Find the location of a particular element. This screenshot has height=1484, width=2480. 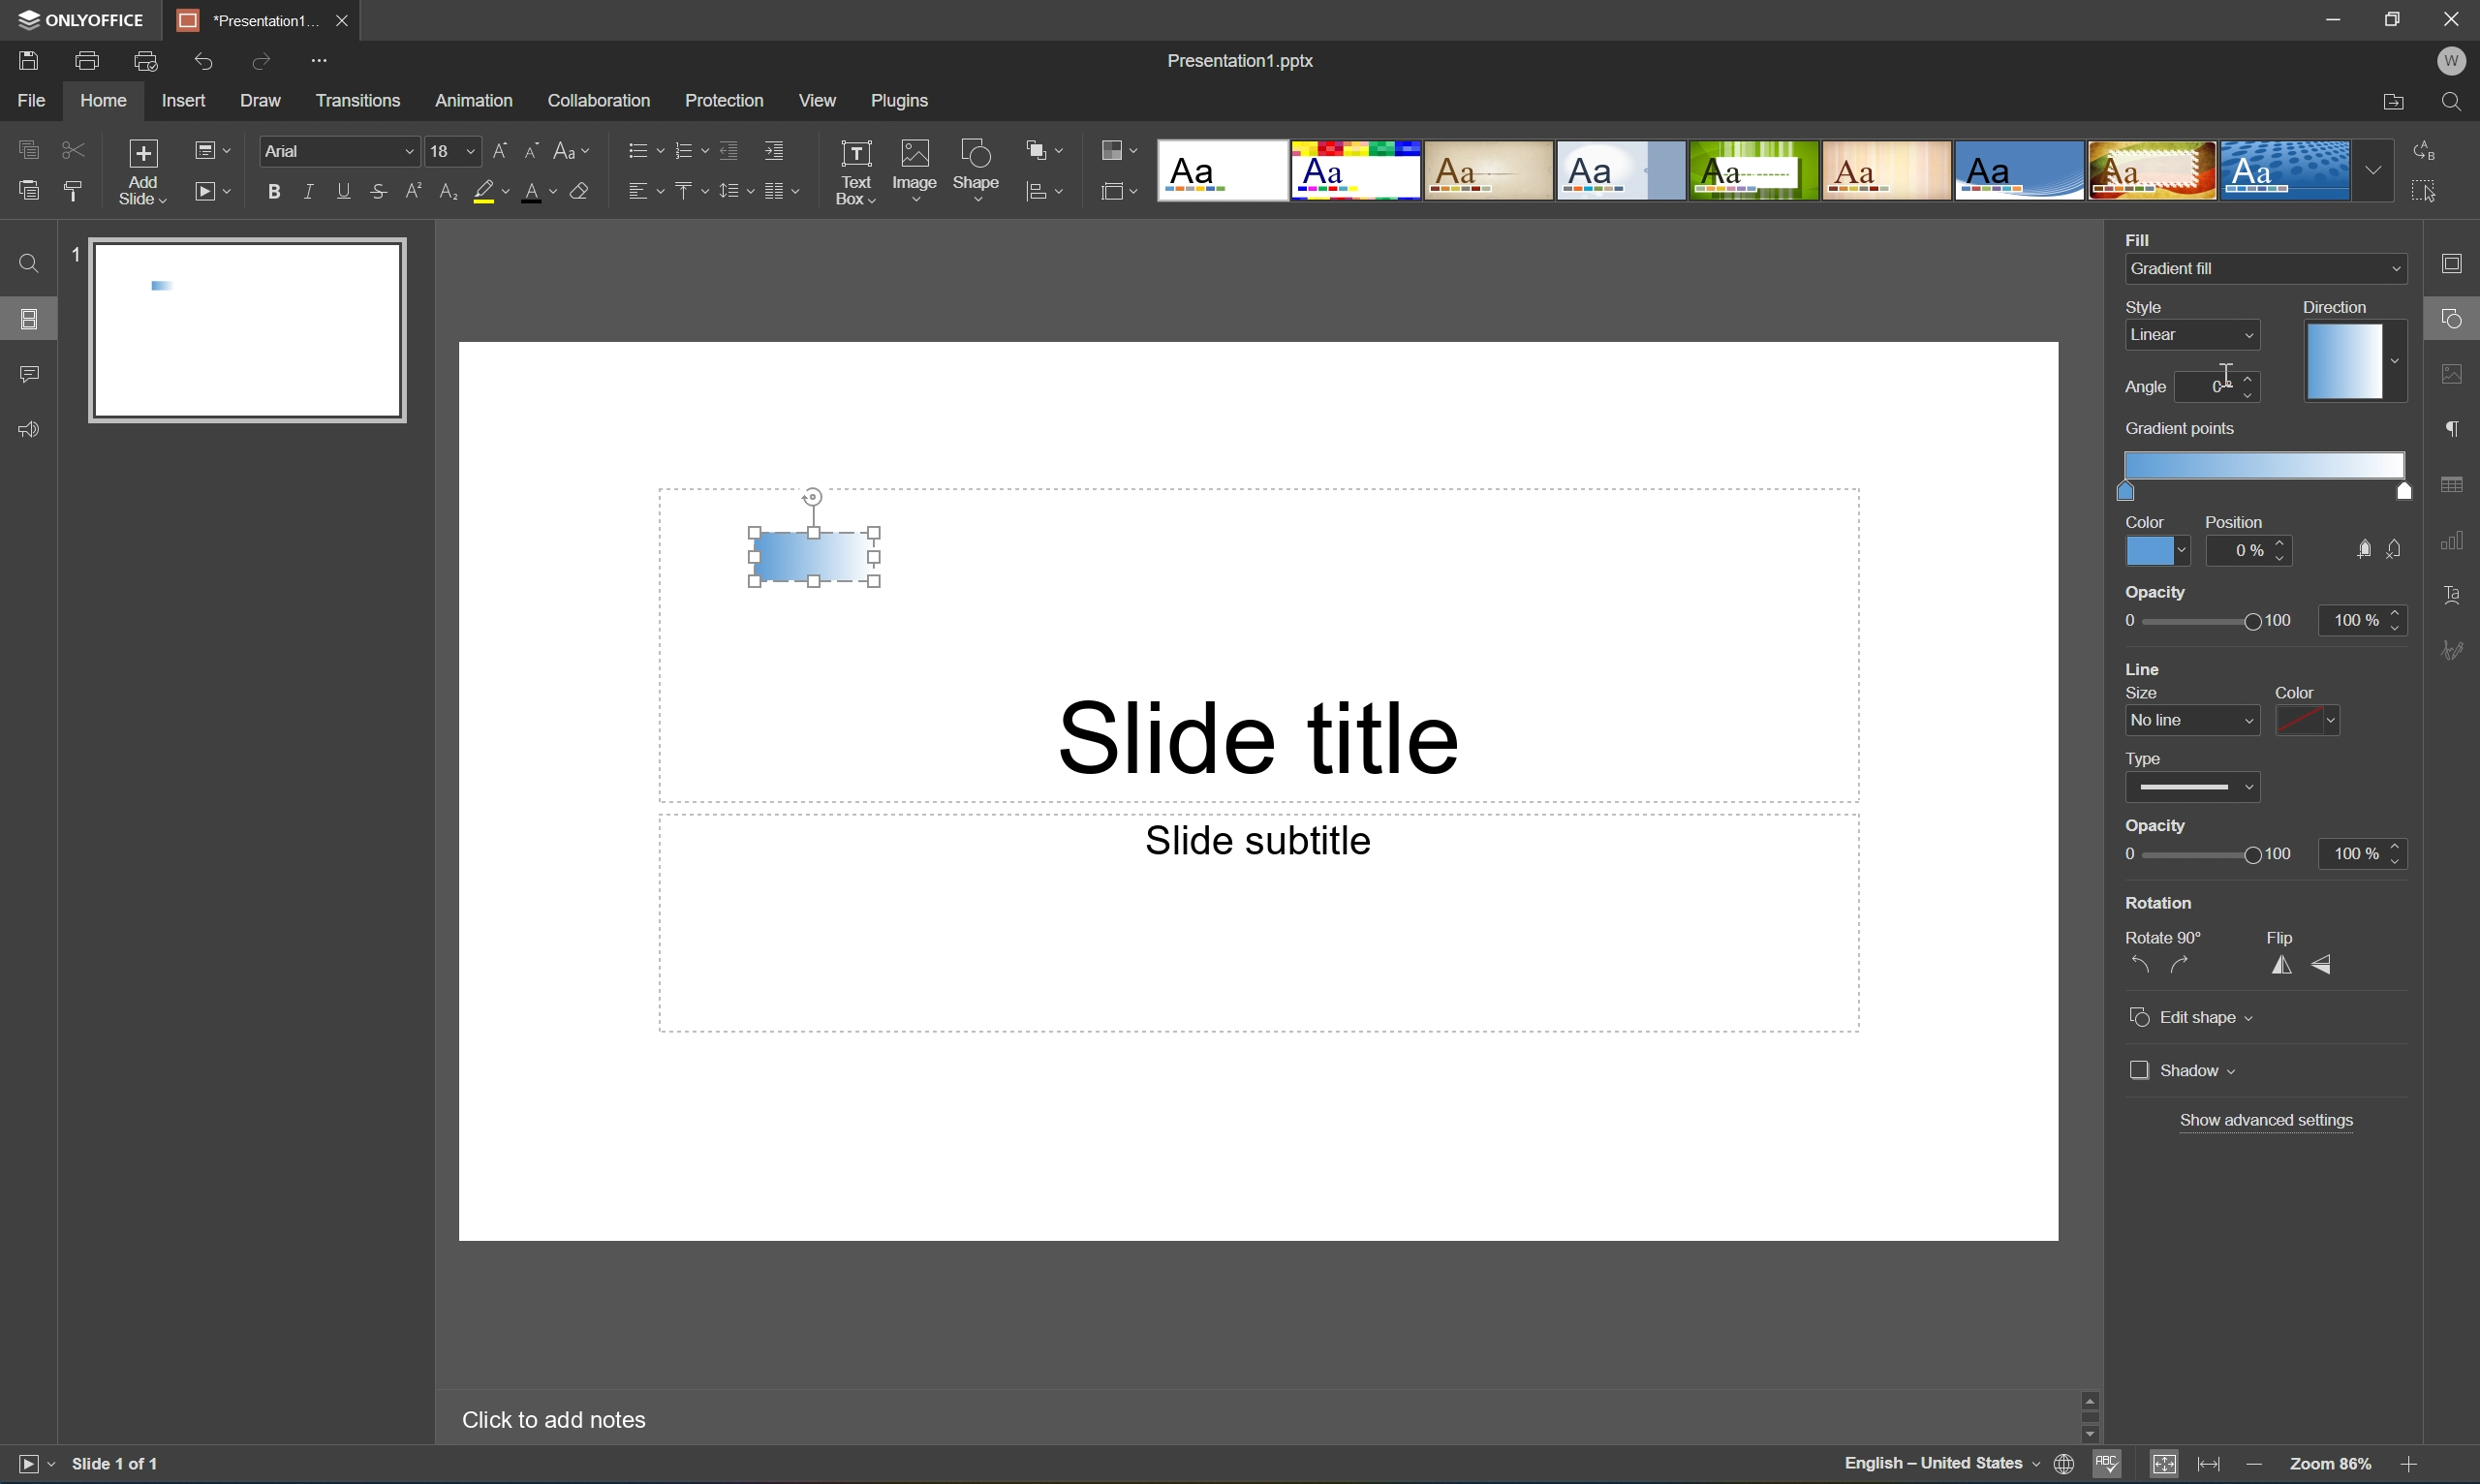

Gradient scale is located at coordinates (2268, 465).